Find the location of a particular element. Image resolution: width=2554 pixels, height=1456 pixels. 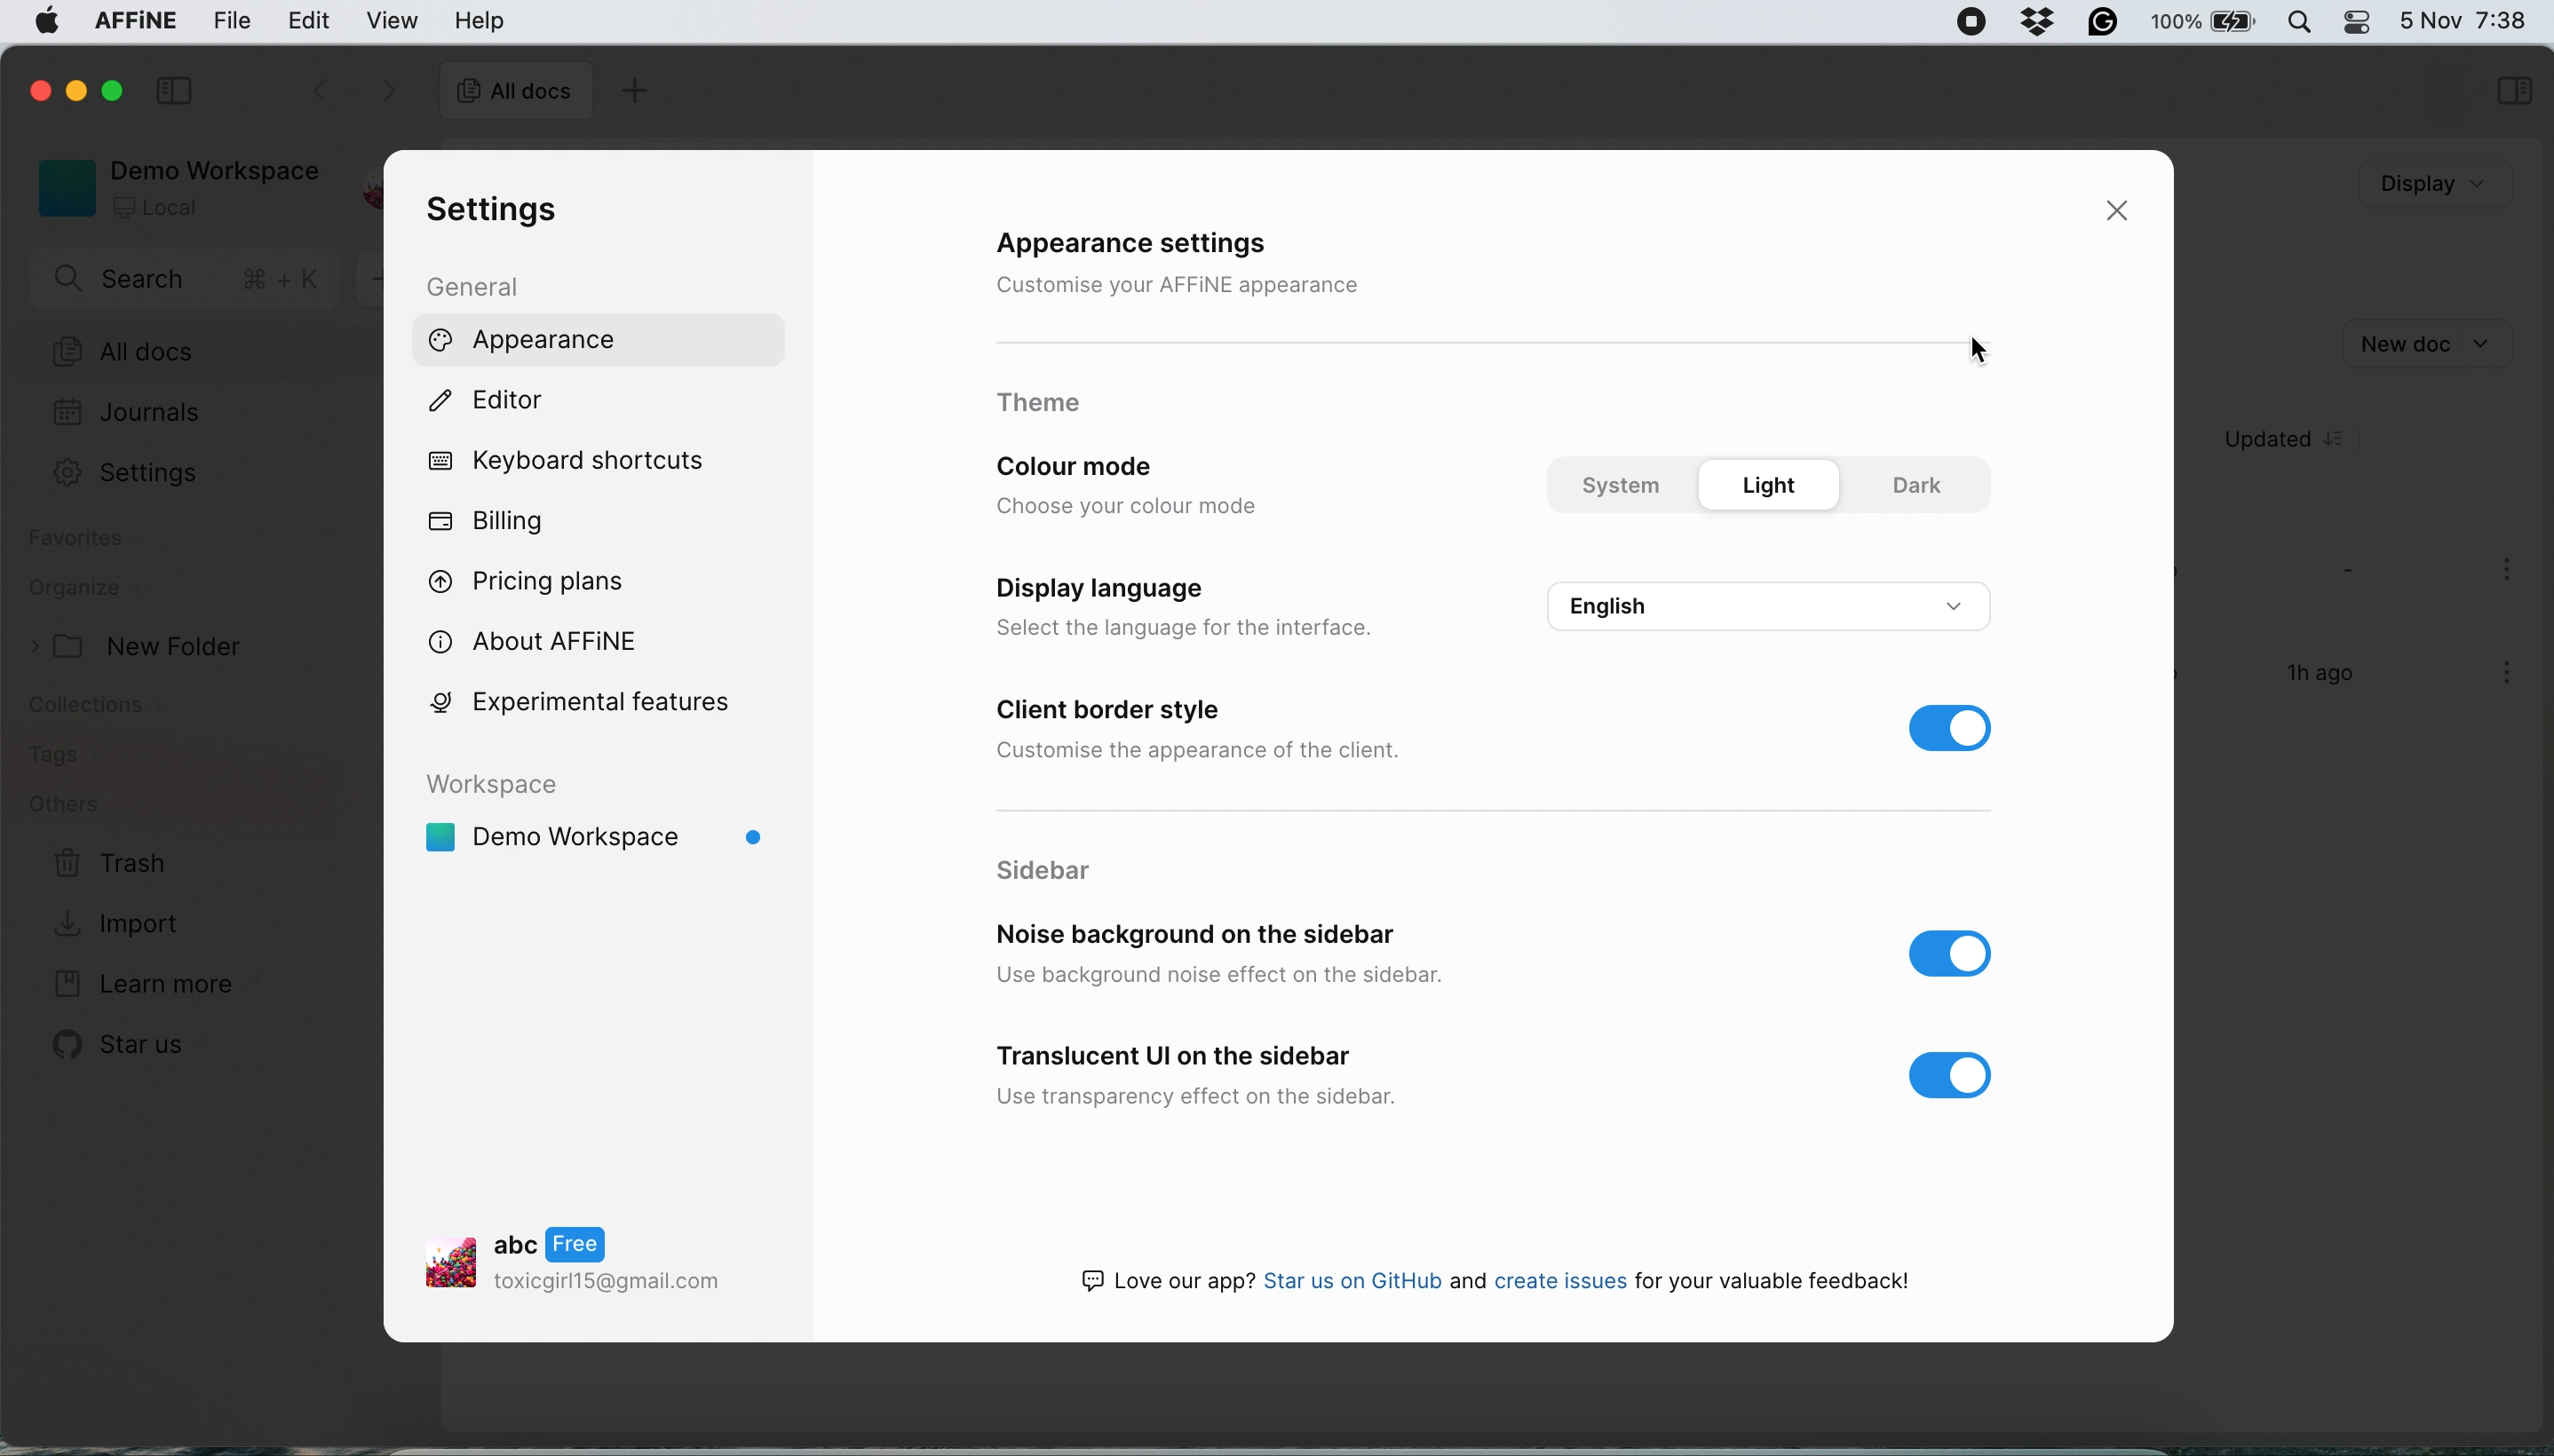

journals is located at coordinates (131, 414).